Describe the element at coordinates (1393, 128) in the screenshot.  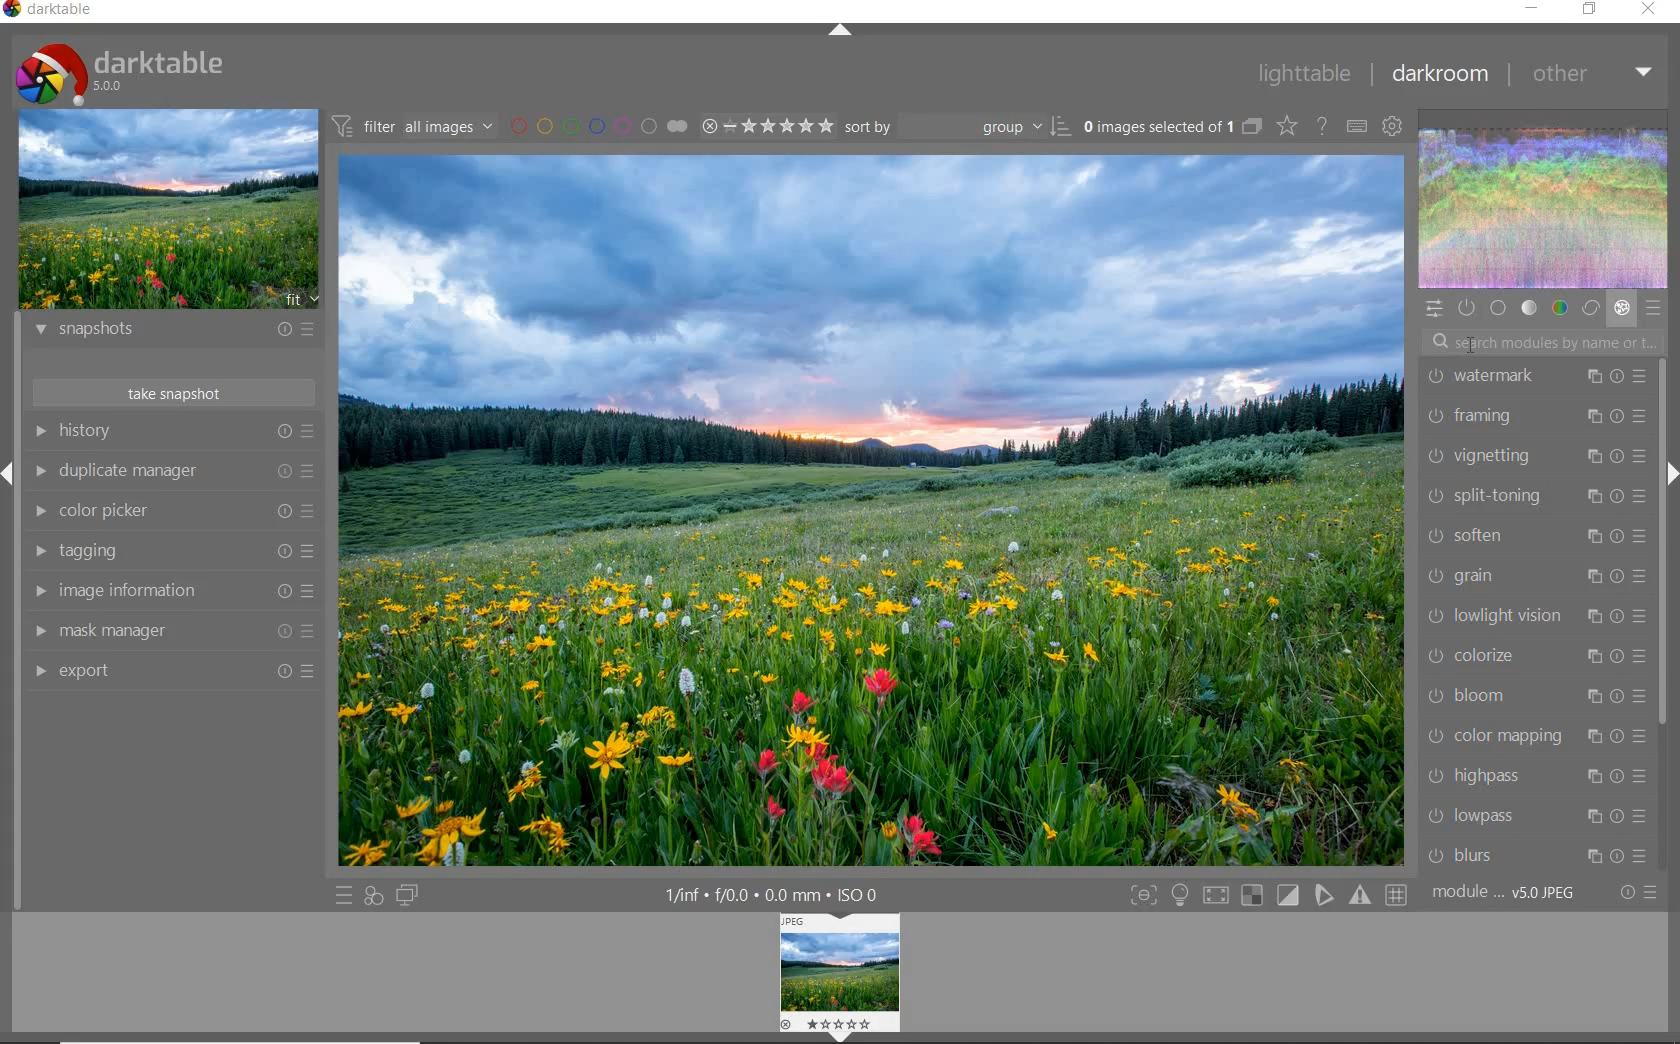
I see `show global preferences` at that location.